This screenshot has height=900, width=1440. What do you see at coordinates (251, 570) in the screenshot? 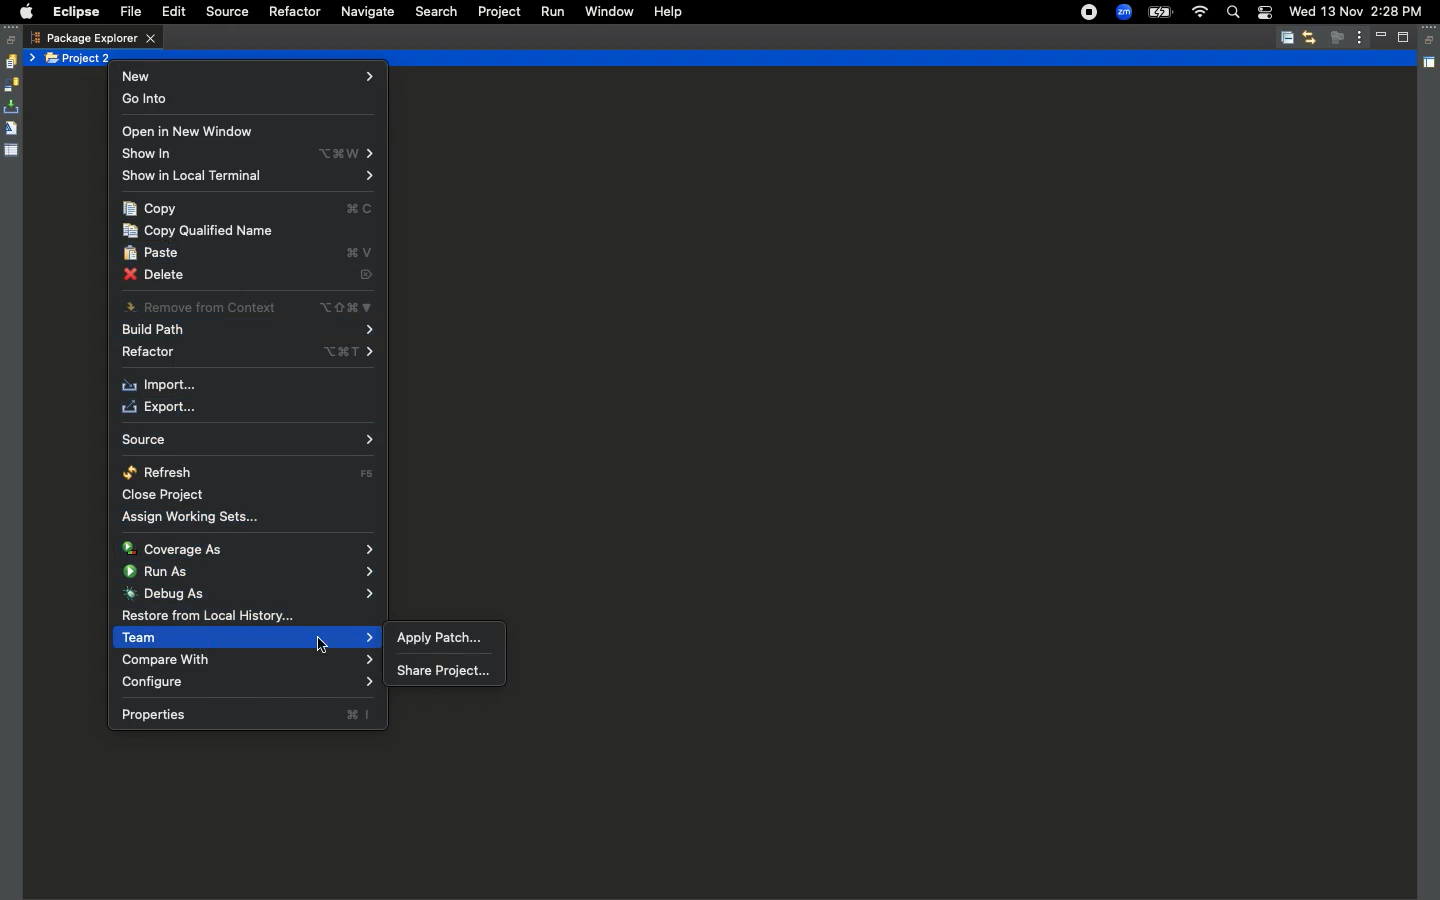
I see `Run as` at bounding box center [251, 570].